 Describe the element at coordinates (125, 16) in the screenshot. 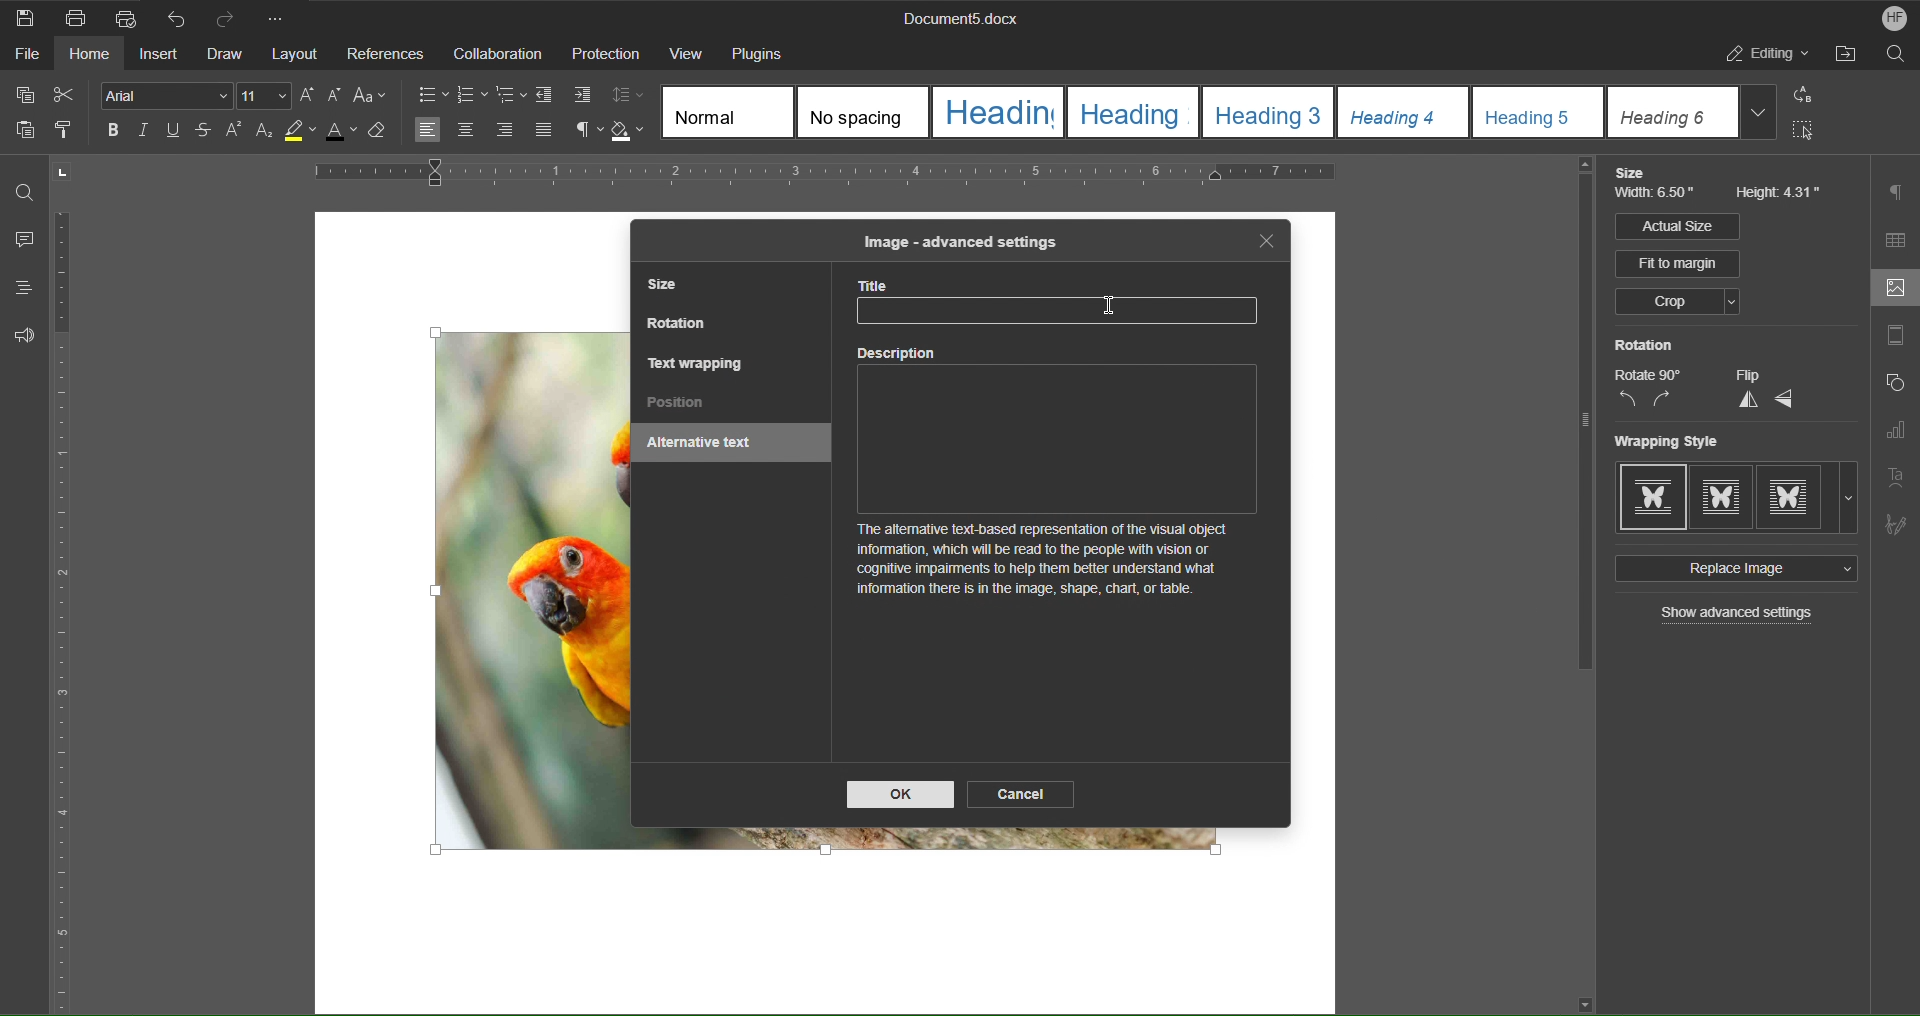

I see `Quick Print` at that location.